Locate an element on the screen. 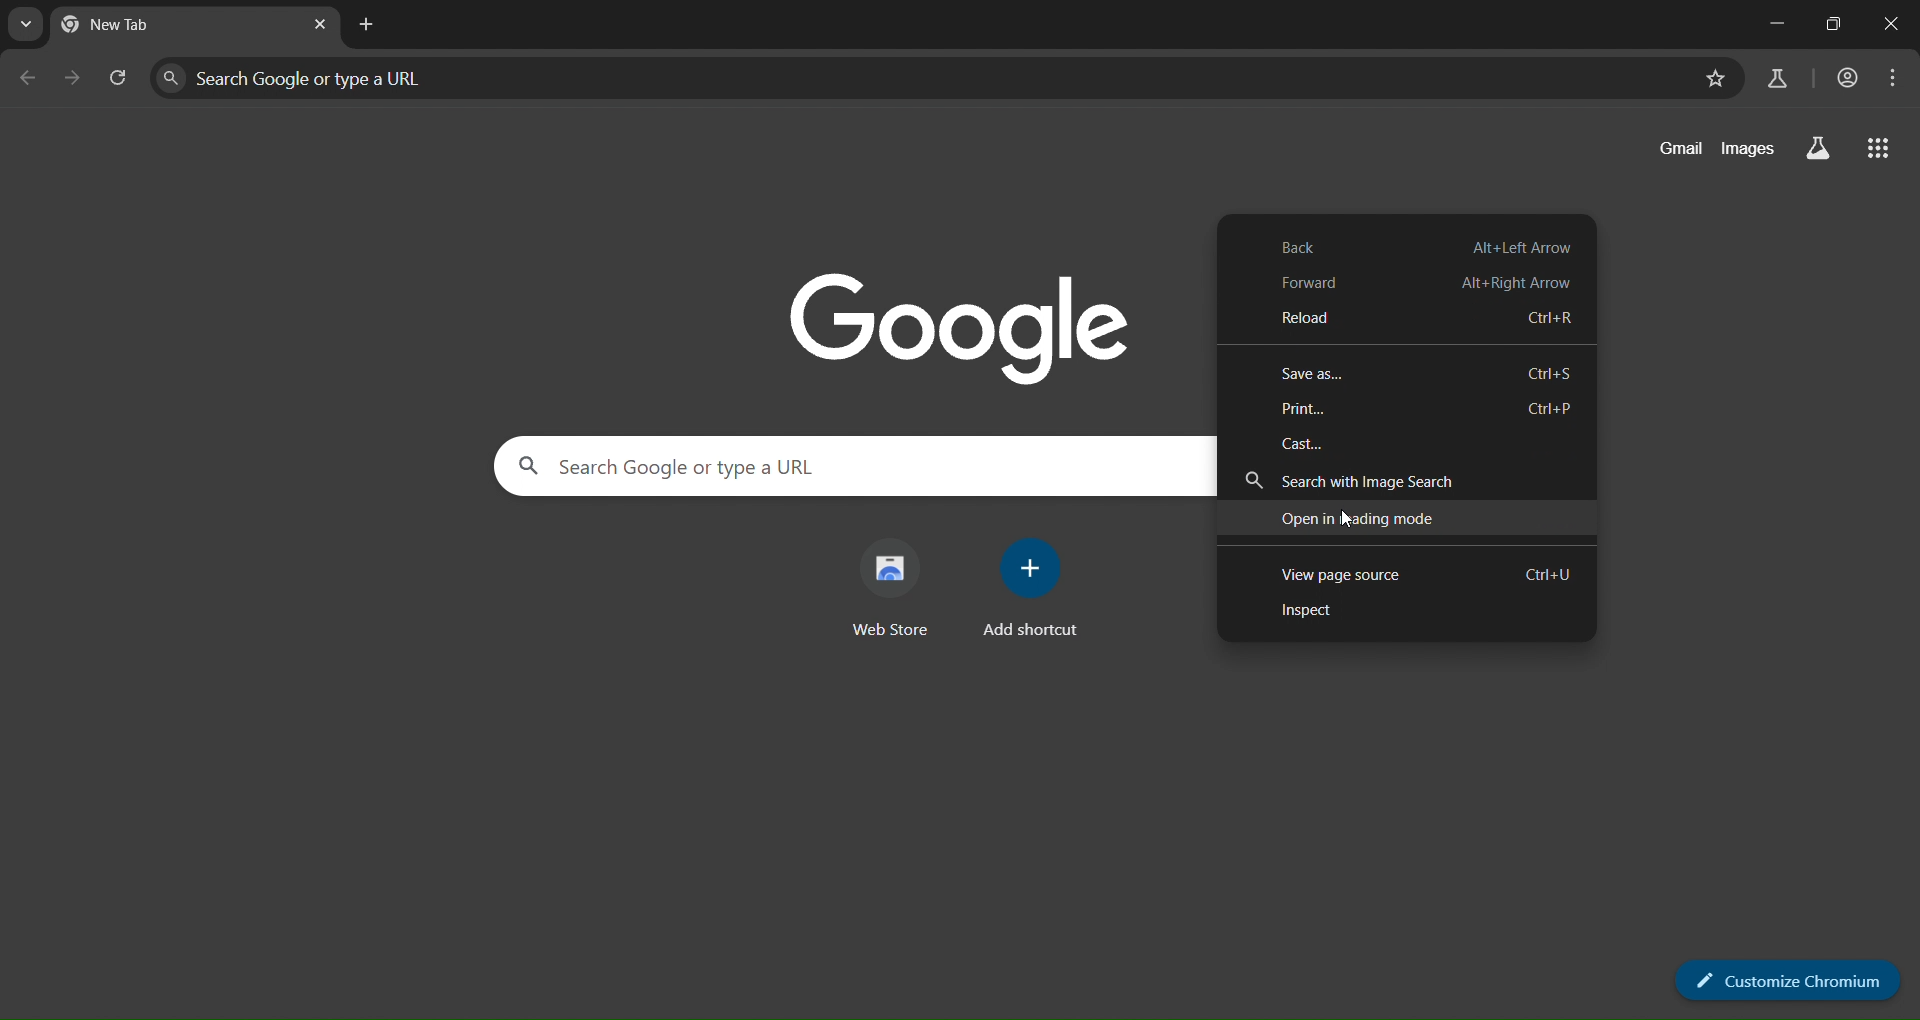 This screenshot has height=1020, width=1920. search with image search is located at coordinates (1381, 479).